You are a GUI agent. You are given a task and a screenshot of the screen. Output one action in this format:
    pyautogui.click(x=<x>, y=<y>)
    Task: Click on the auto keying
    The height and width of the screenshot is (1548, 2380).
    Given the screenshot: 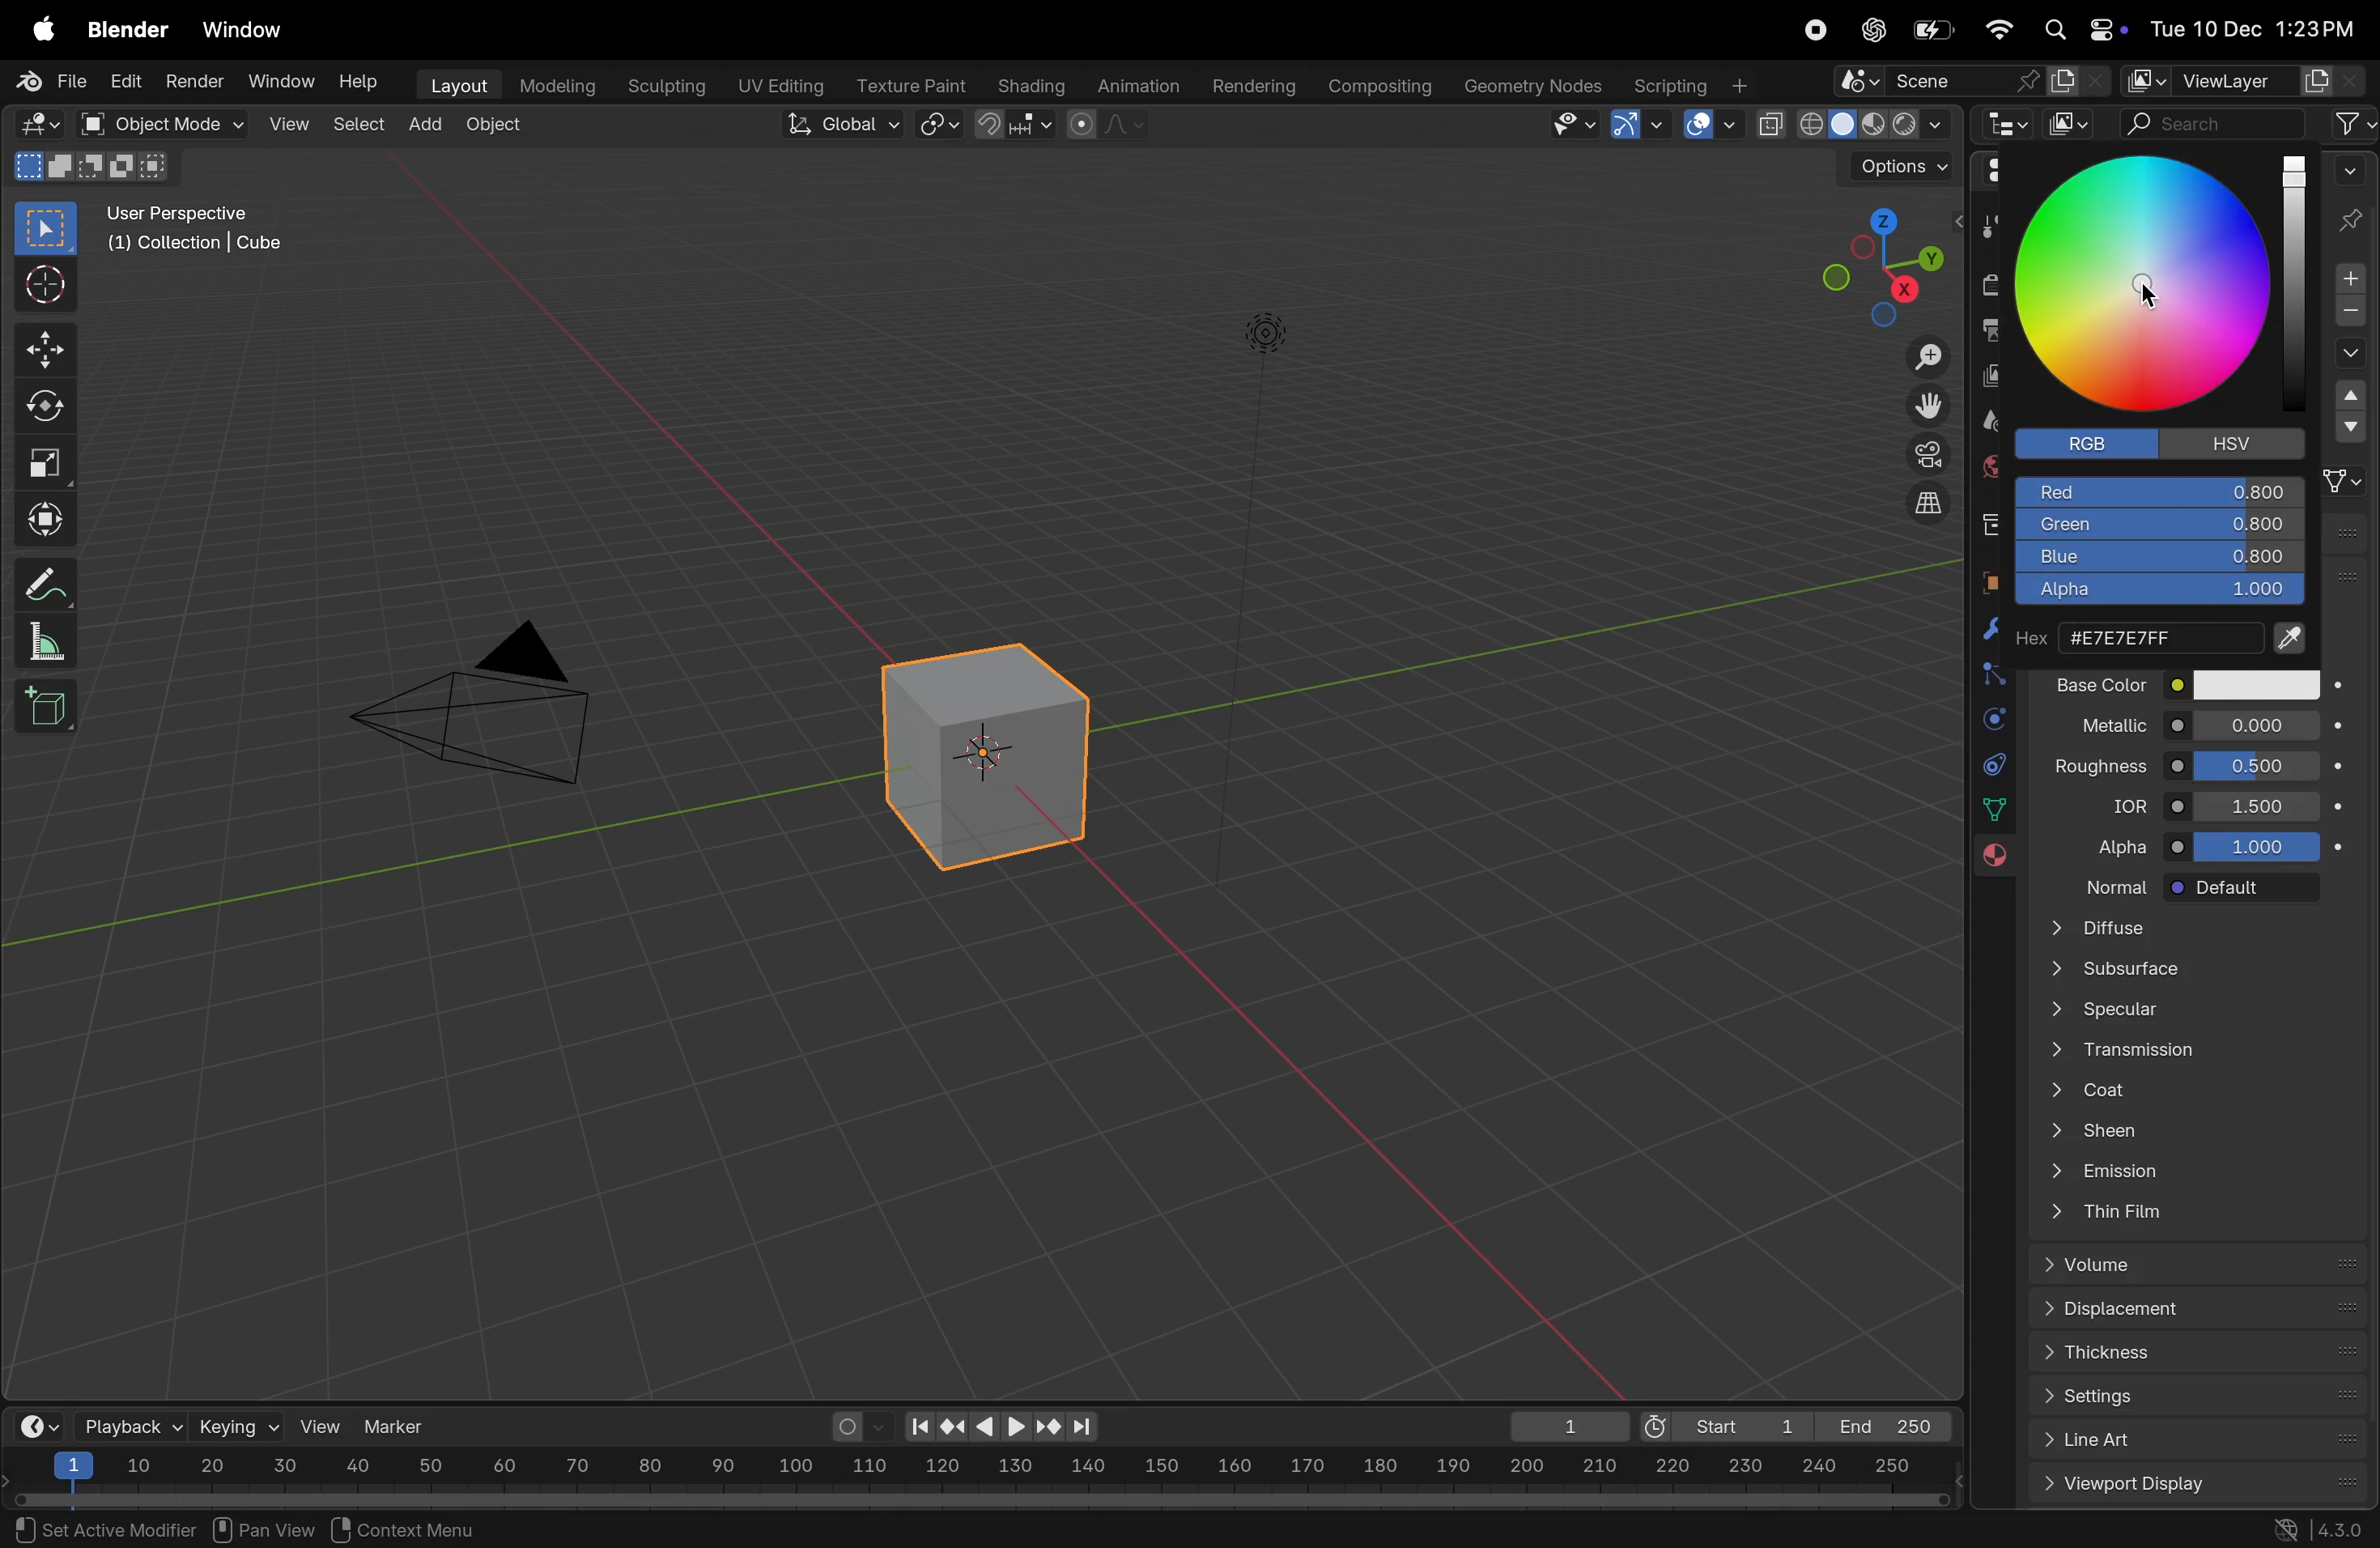 What is the action you would take?
    pyautogui.click(x=856, y=1426)
    